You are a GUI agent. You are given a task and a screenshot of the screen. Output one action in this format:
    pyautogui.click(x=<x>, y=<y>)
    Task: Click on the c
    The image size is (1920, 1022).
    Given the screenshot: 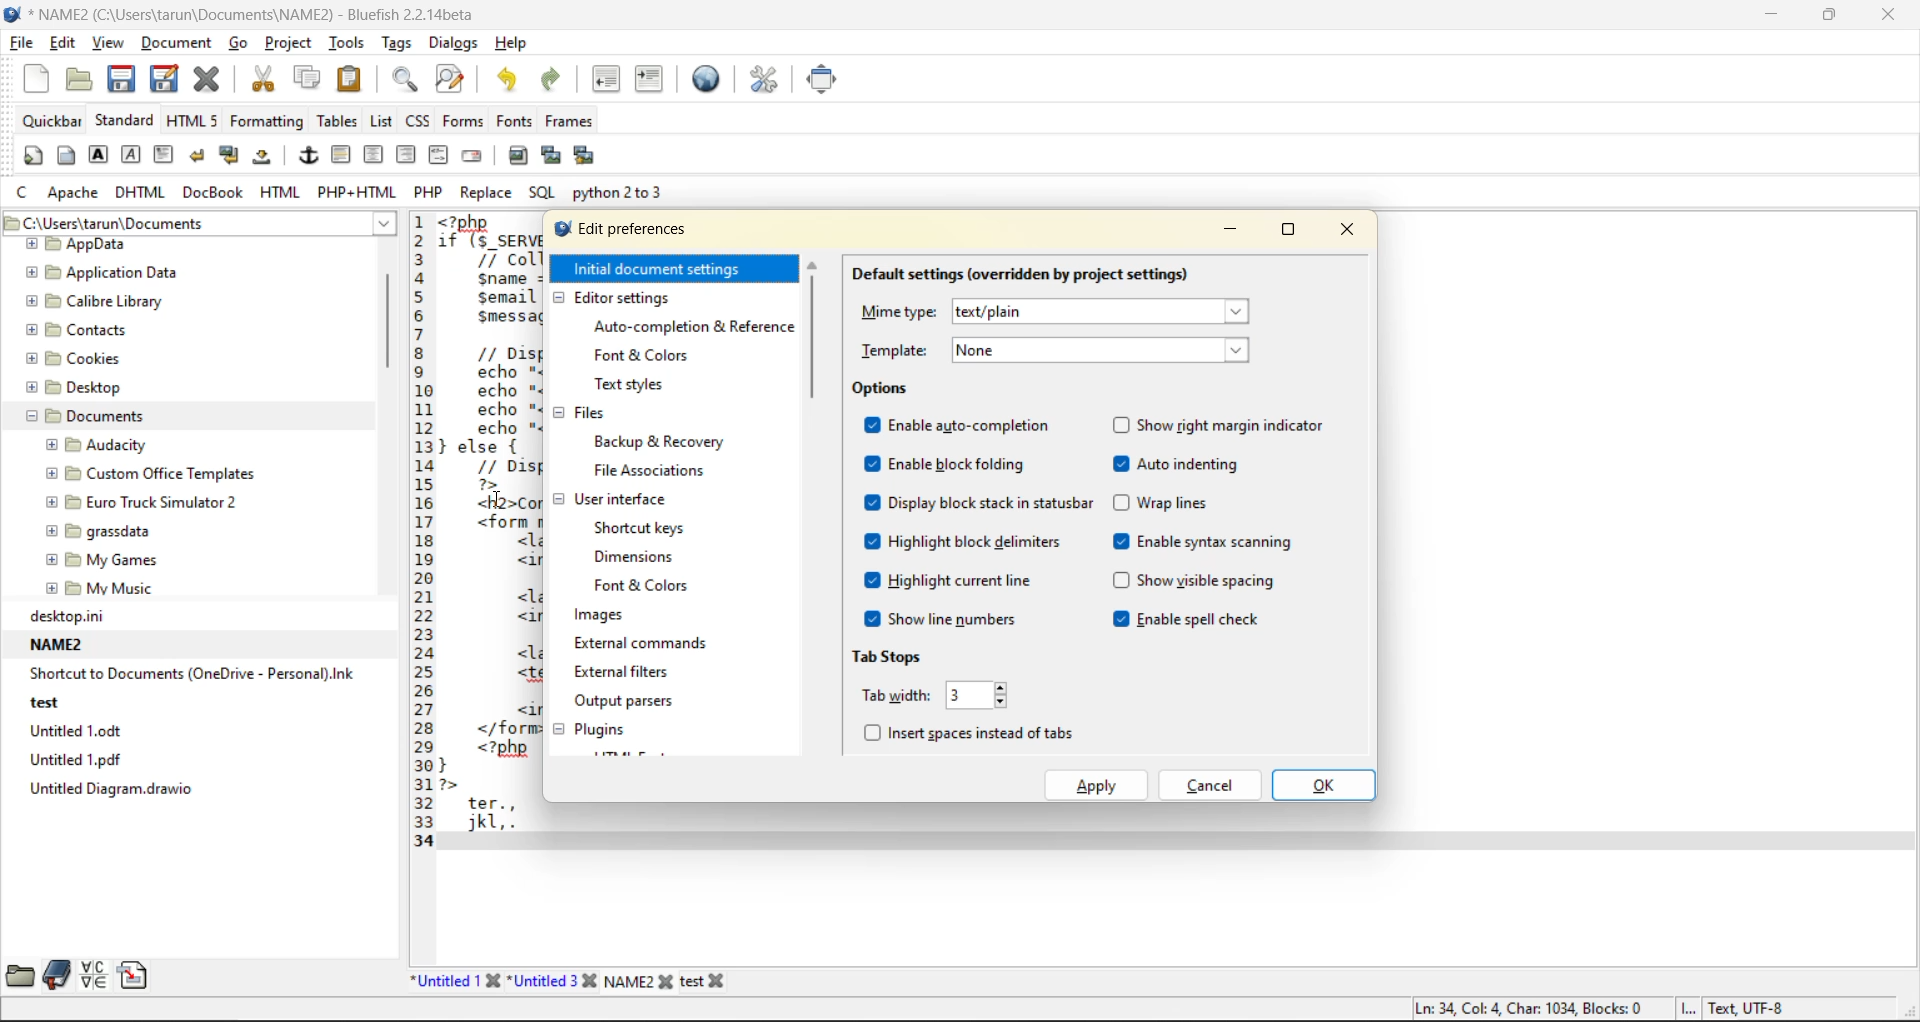 What is the action you would take?
    pyautogui.click(x=19, y=195)
    